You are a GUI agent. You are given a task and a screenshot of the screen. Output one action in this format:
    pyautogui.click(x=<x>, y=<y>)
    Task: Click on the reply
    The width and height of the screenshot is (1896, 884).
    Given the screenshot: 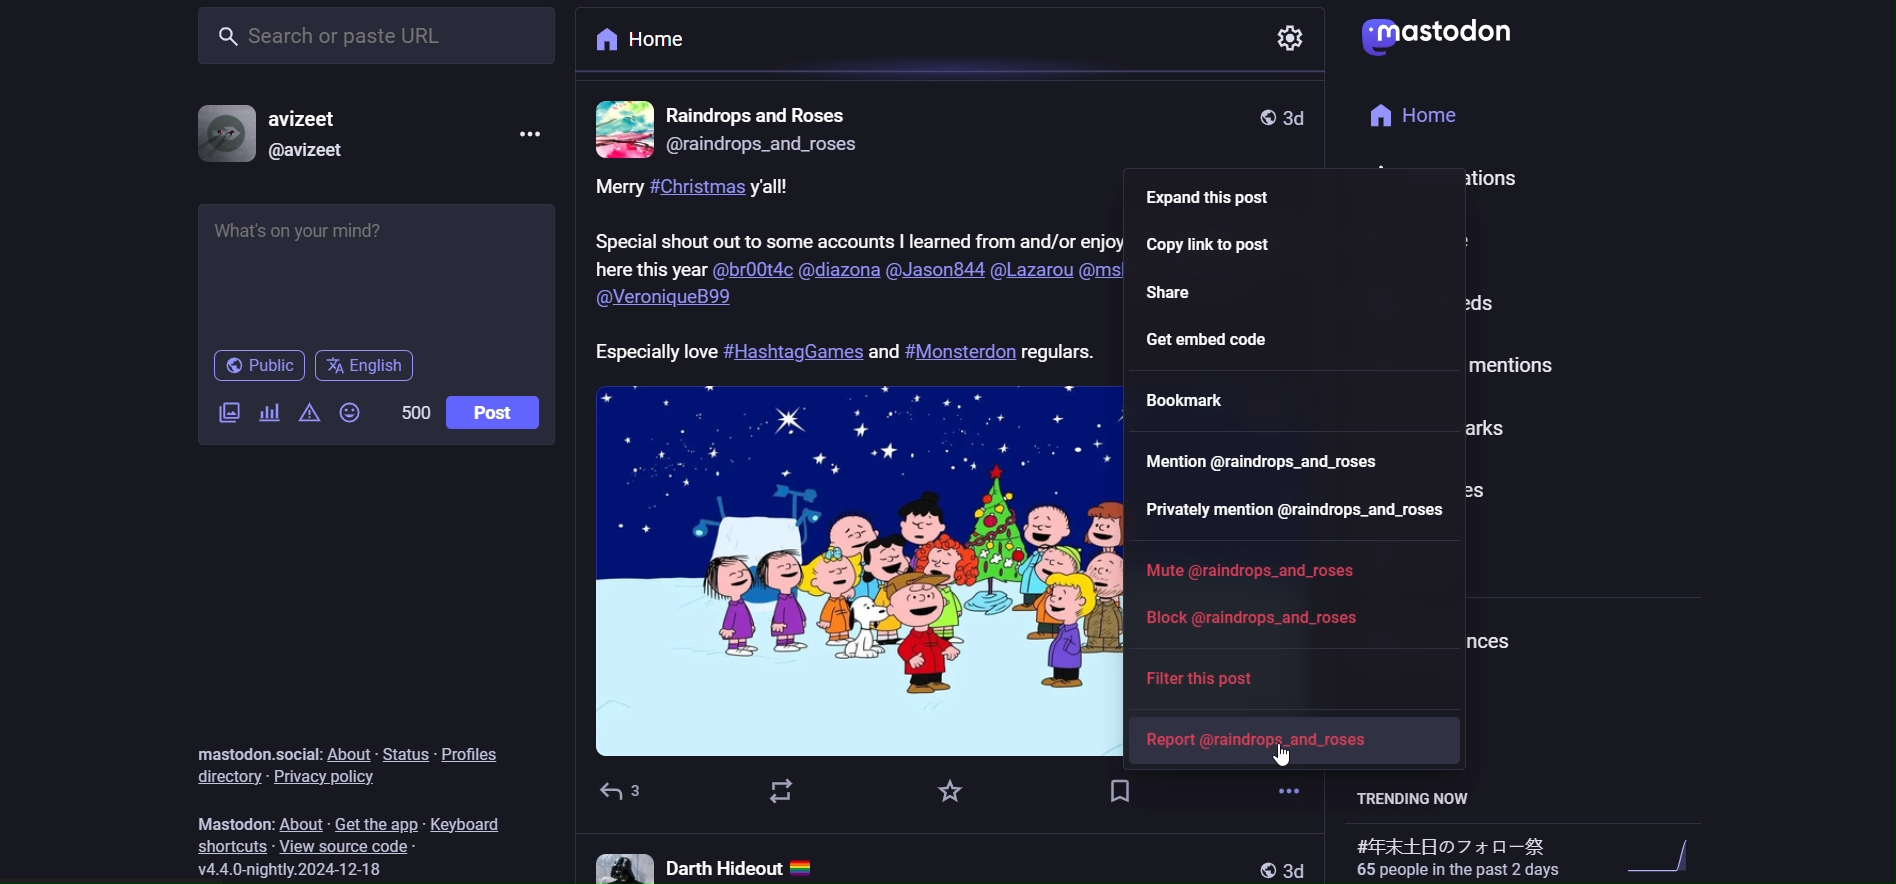 What is the action you would take?
    pyautogui.click(x=620, y=792)
    